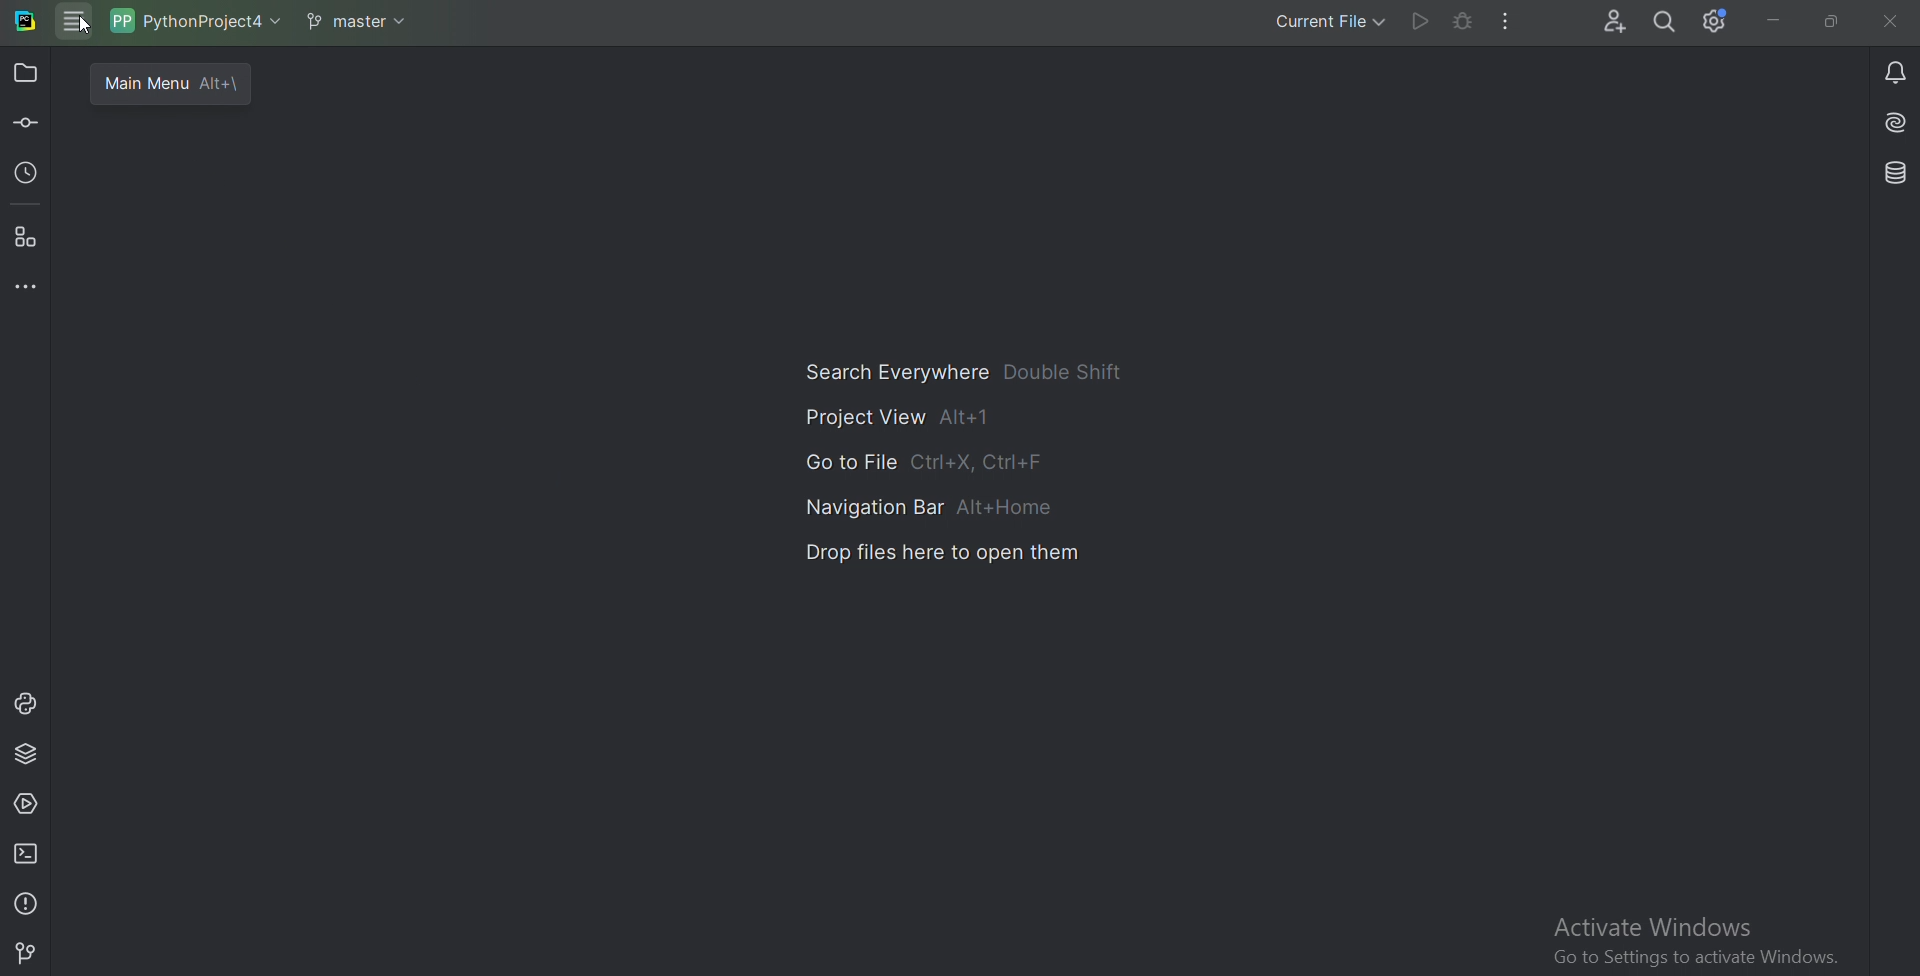  What do you see at coordinates (895, 416) in the screenshot?
I see `Project view` at bounding box center [895, 416].